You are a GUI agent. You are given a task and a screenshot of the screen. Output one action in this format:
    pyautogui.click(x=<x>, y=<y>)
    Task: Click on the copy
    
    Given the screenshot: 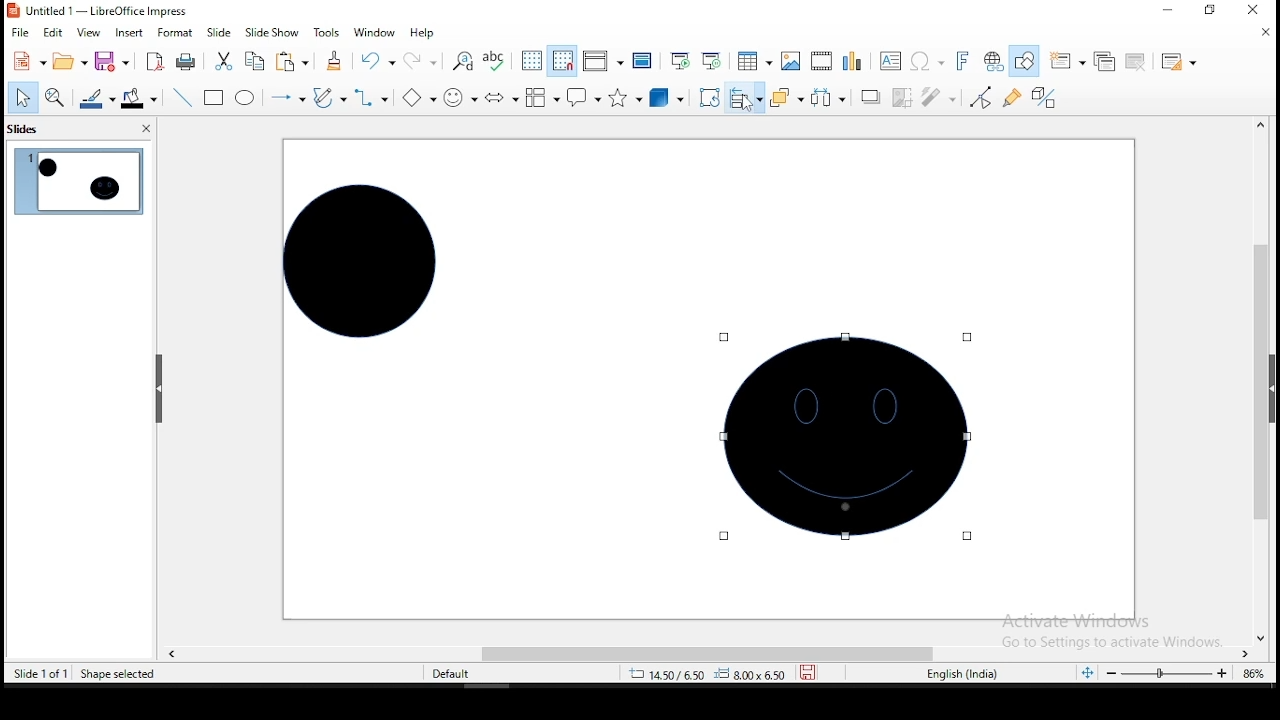 What is the action you would take?
    pyautogui.click(x=253, y=62)
    